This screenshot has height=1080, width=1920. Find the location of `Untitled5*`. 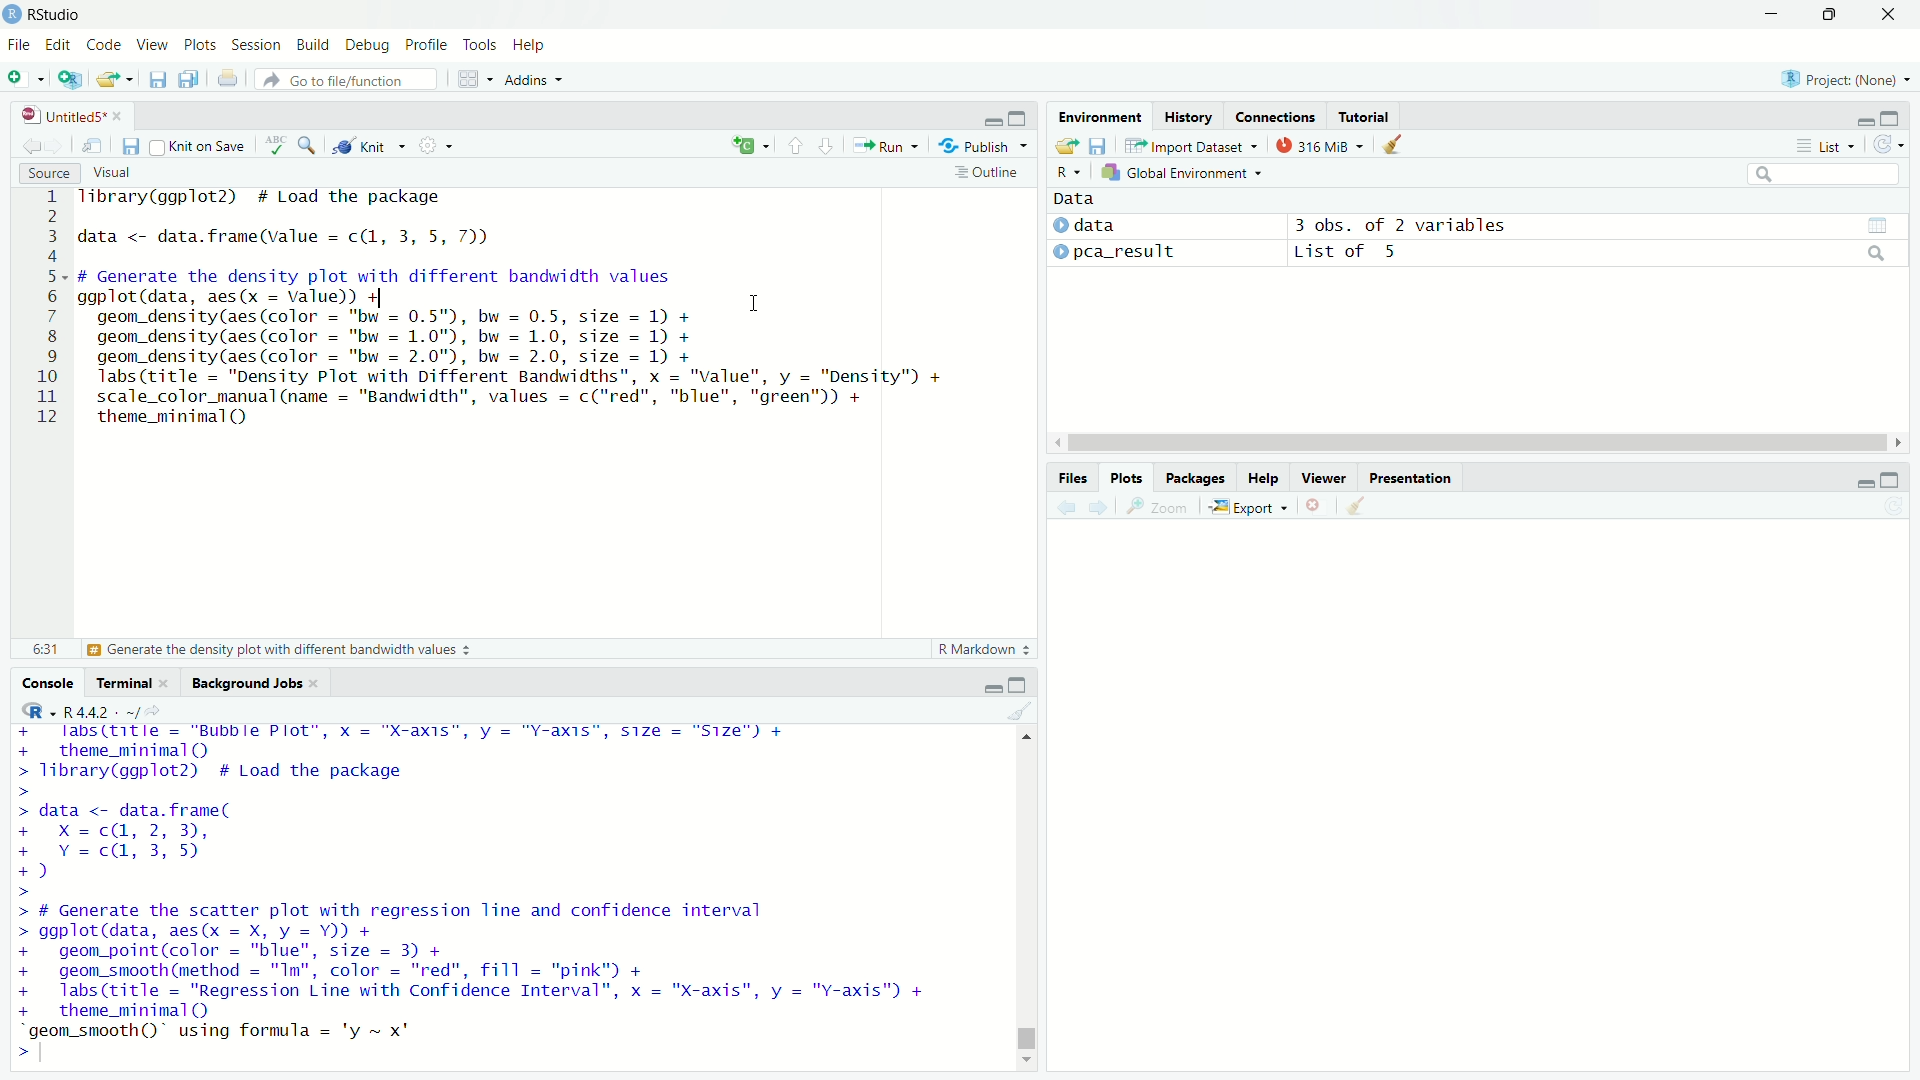

Untitled5* is located at coordinates (63, 115).